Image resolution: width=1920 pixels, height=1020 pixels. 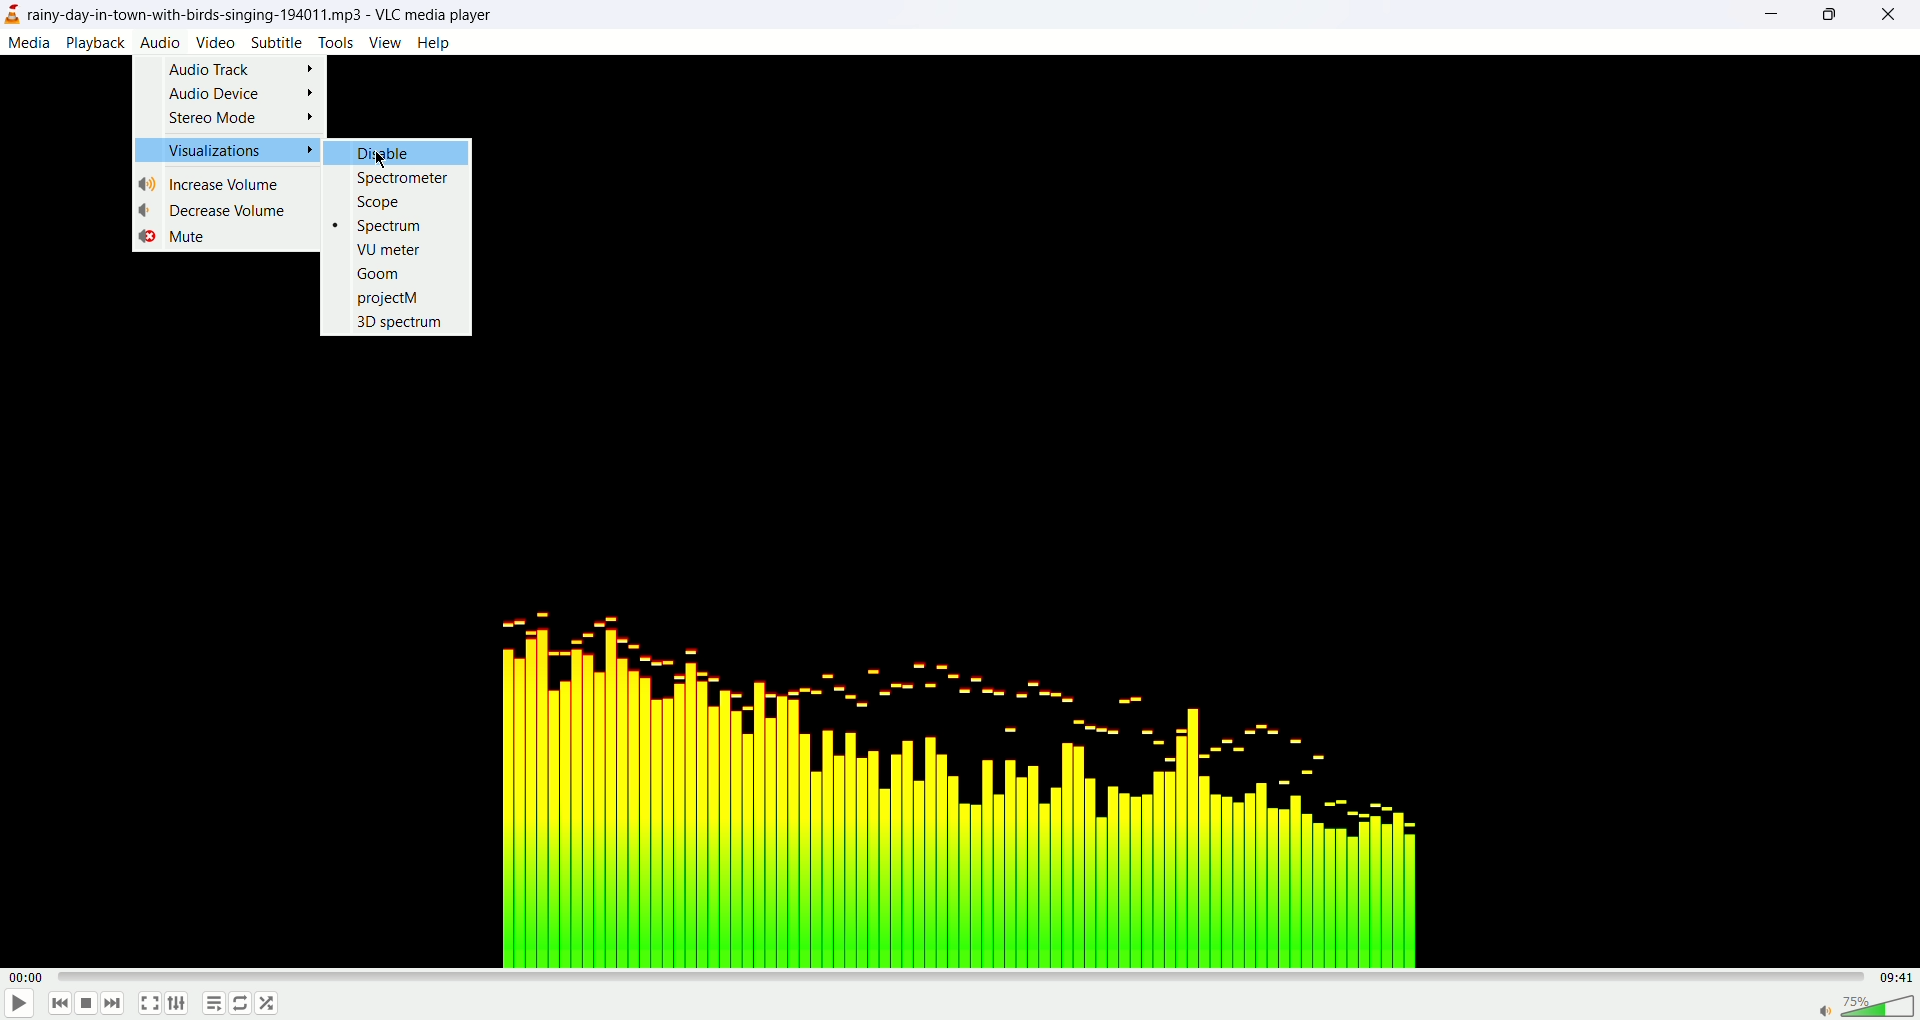 What do you see at coordinates (434, 43) in the screenshot?
I see `help` at bounding box center [434, 43].